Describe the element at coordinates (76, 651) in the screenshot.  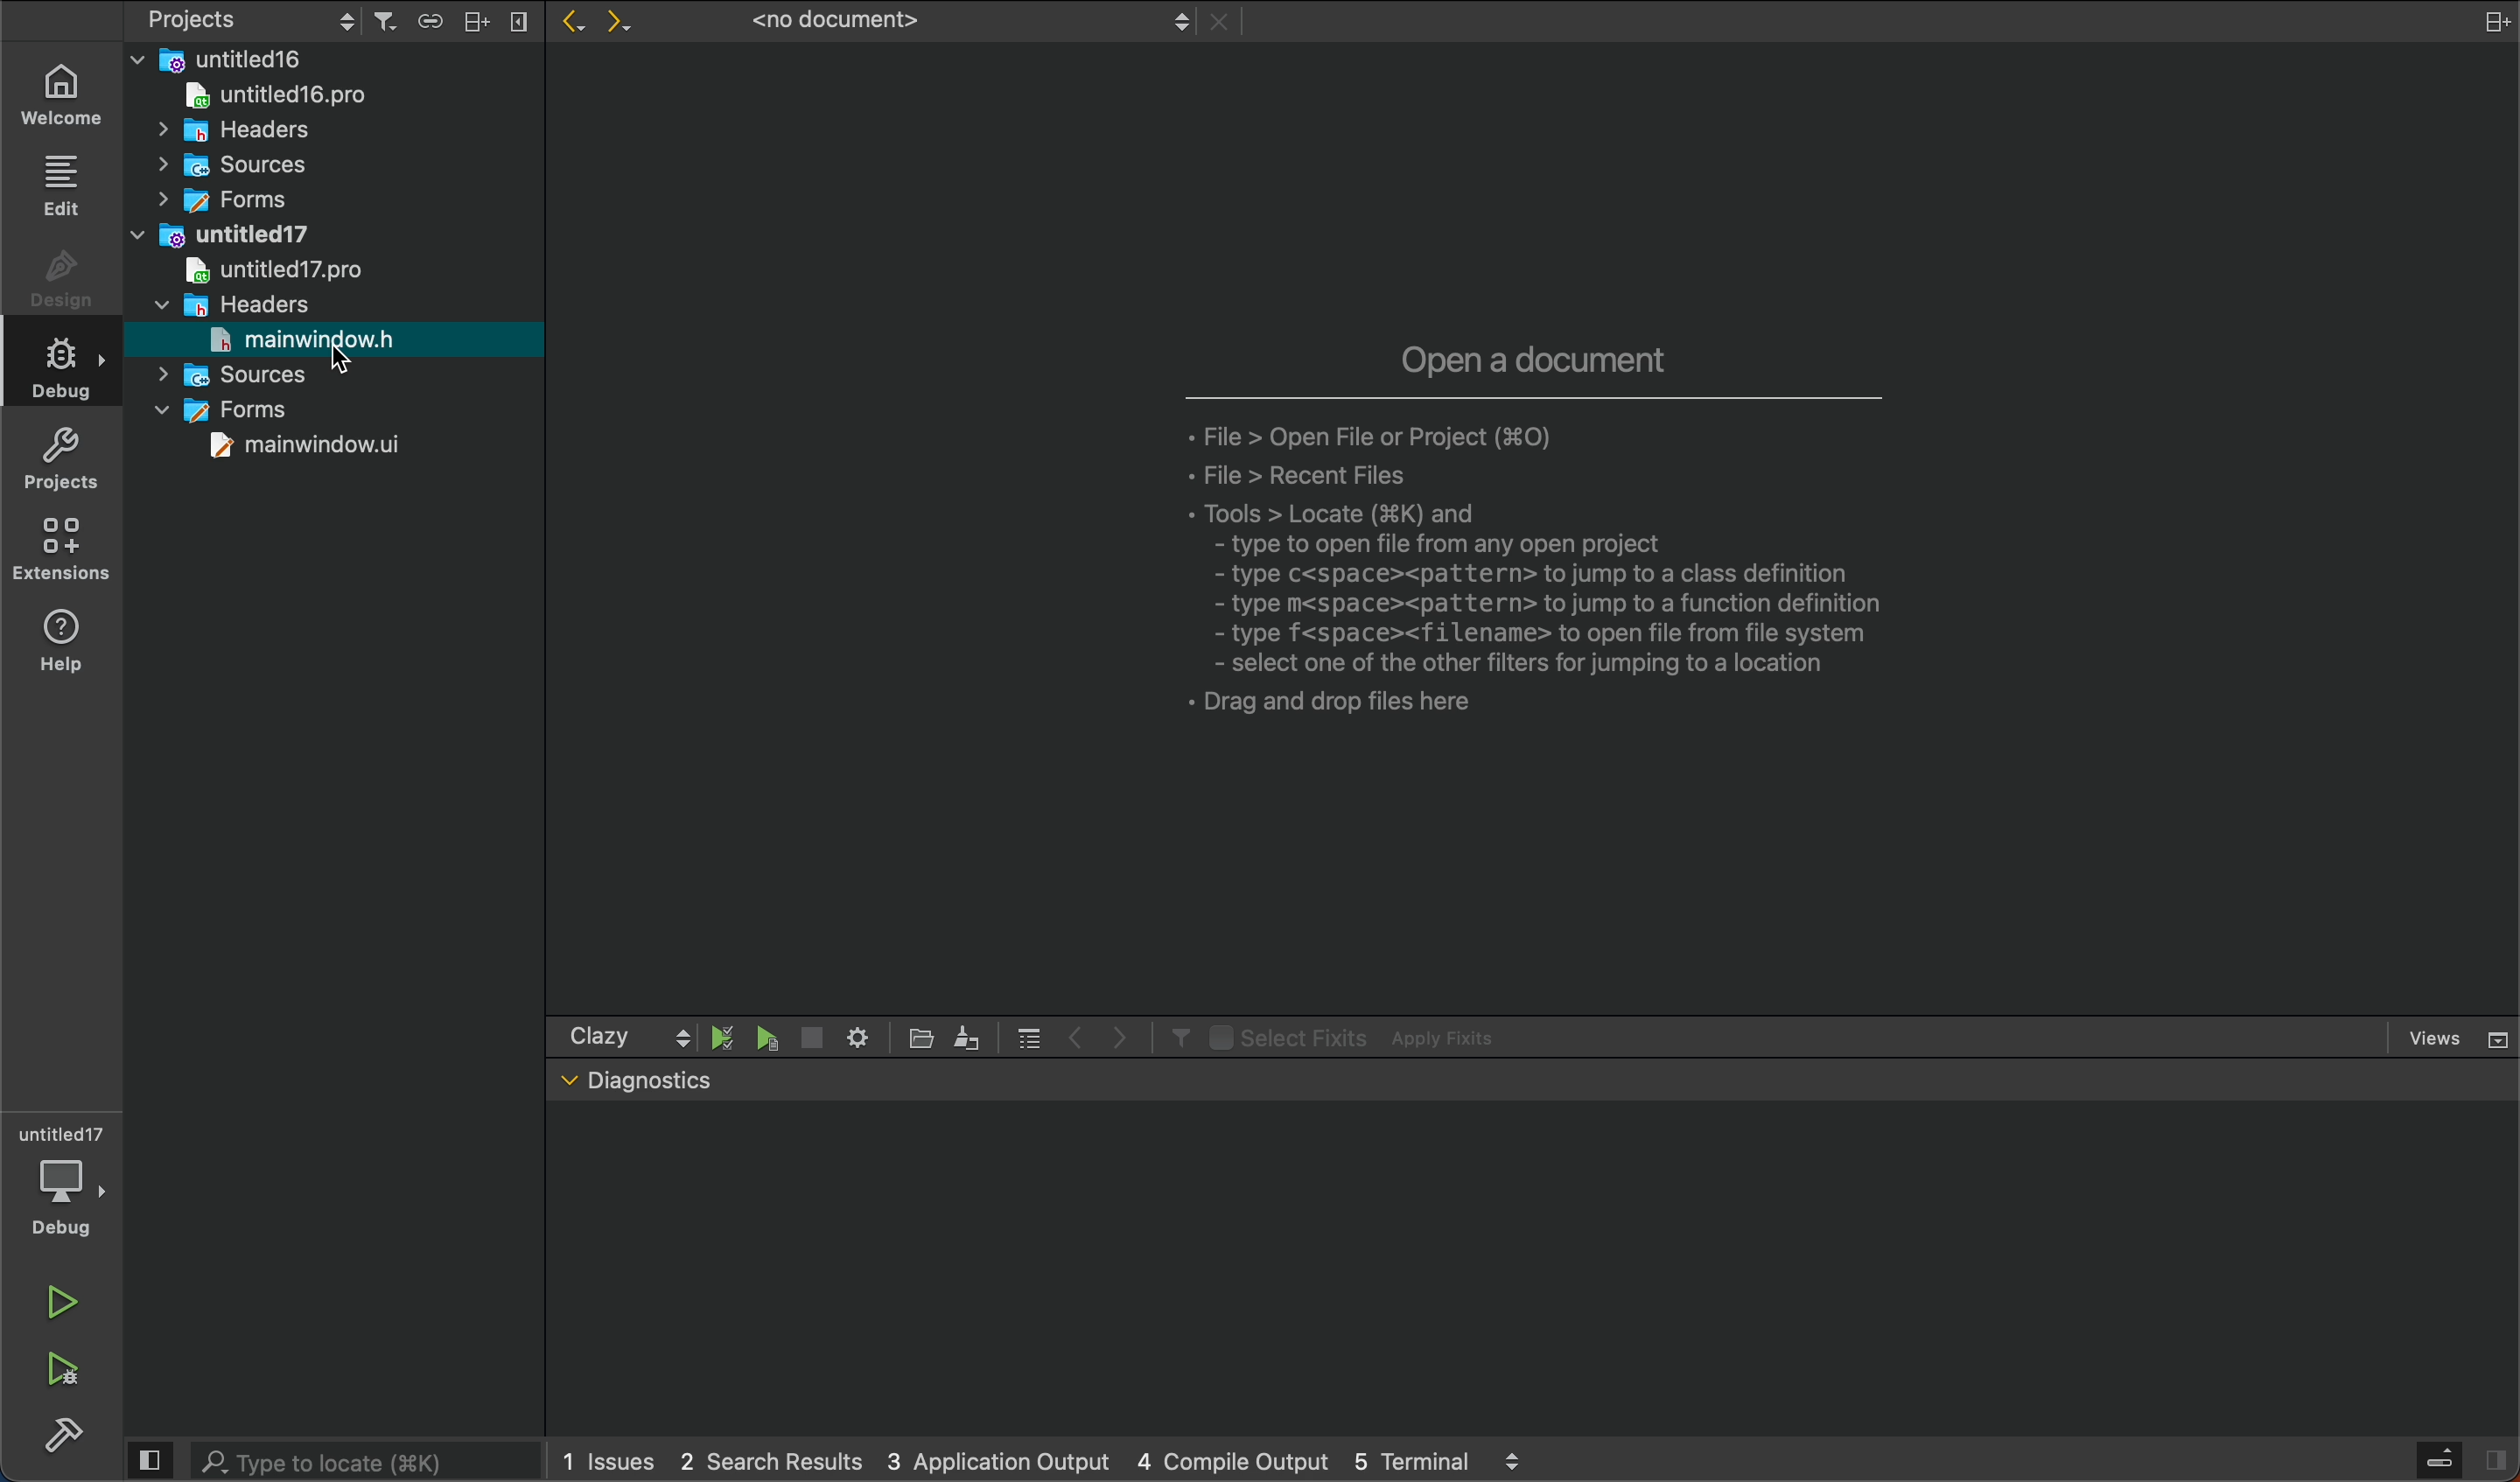
I see `help` at that location.